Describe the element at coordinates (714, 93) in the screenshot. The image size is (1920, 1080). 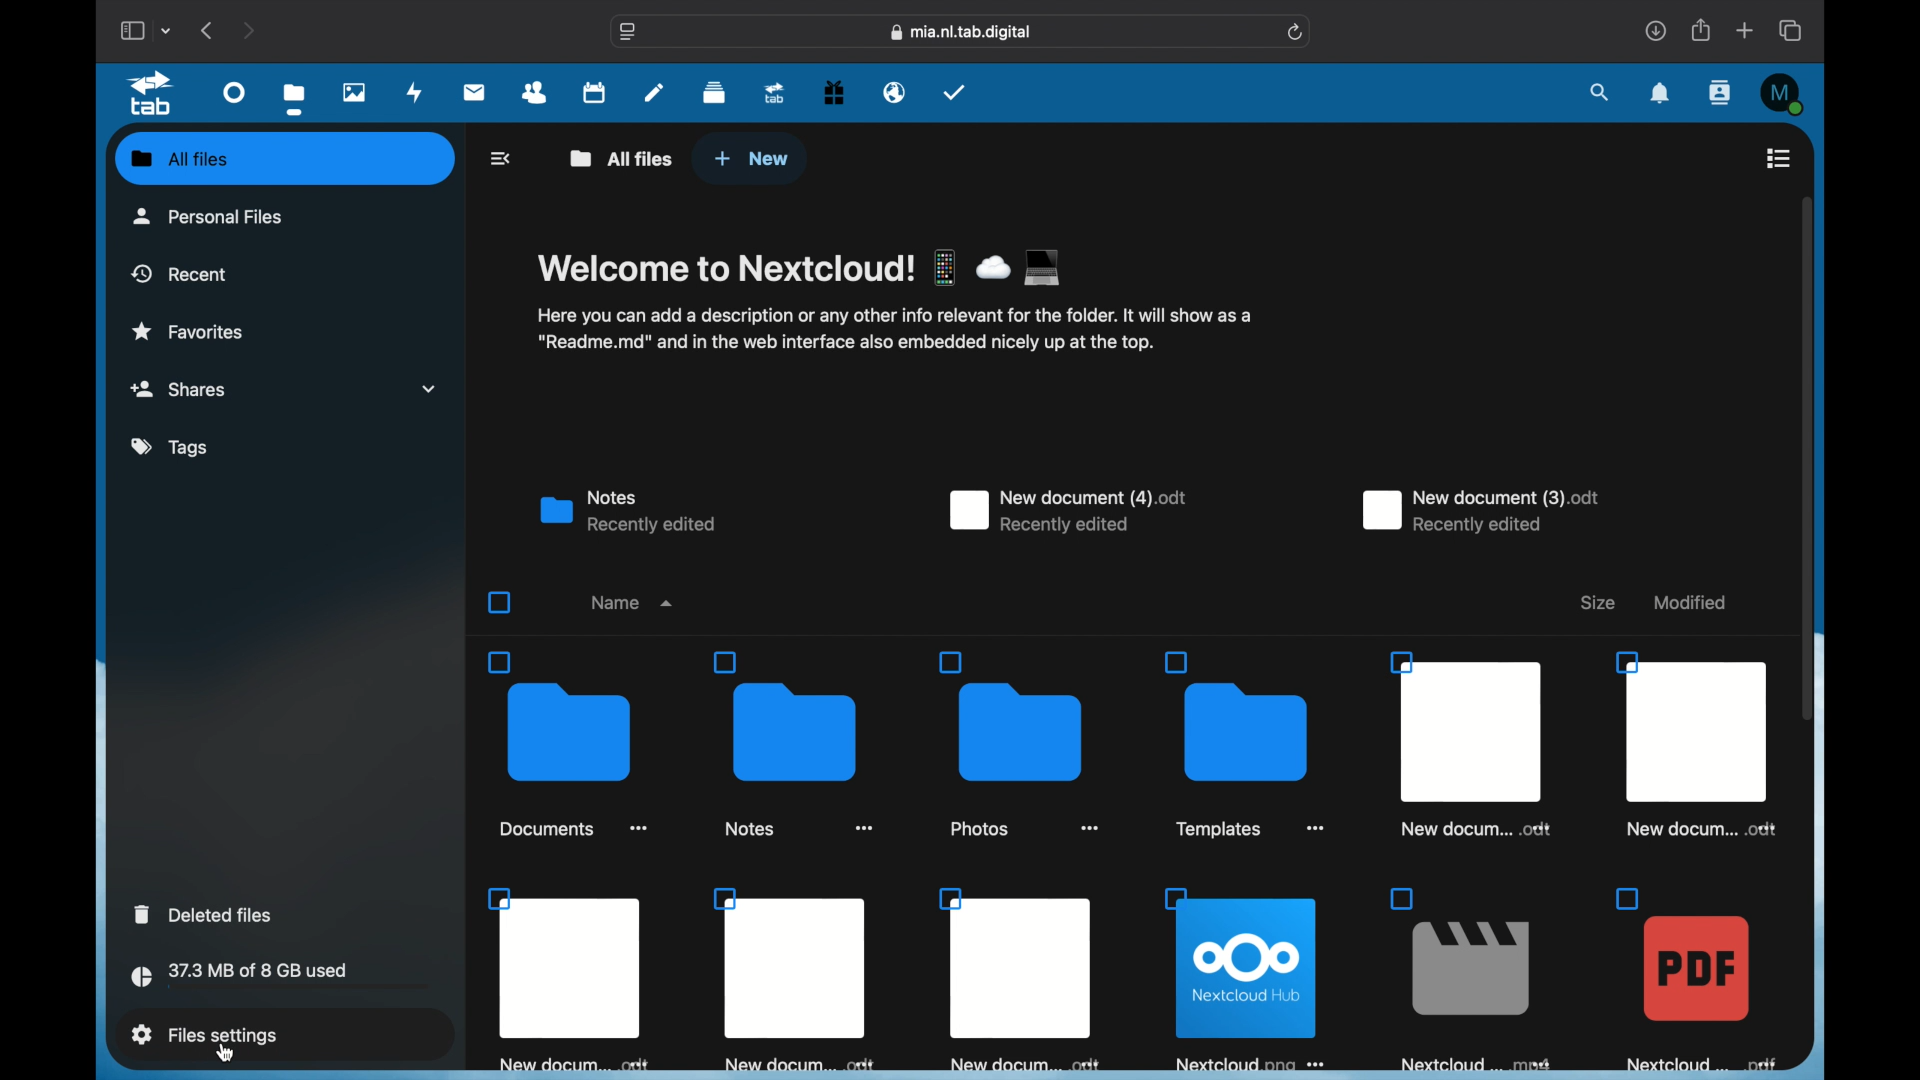
I see `deck` at that location.